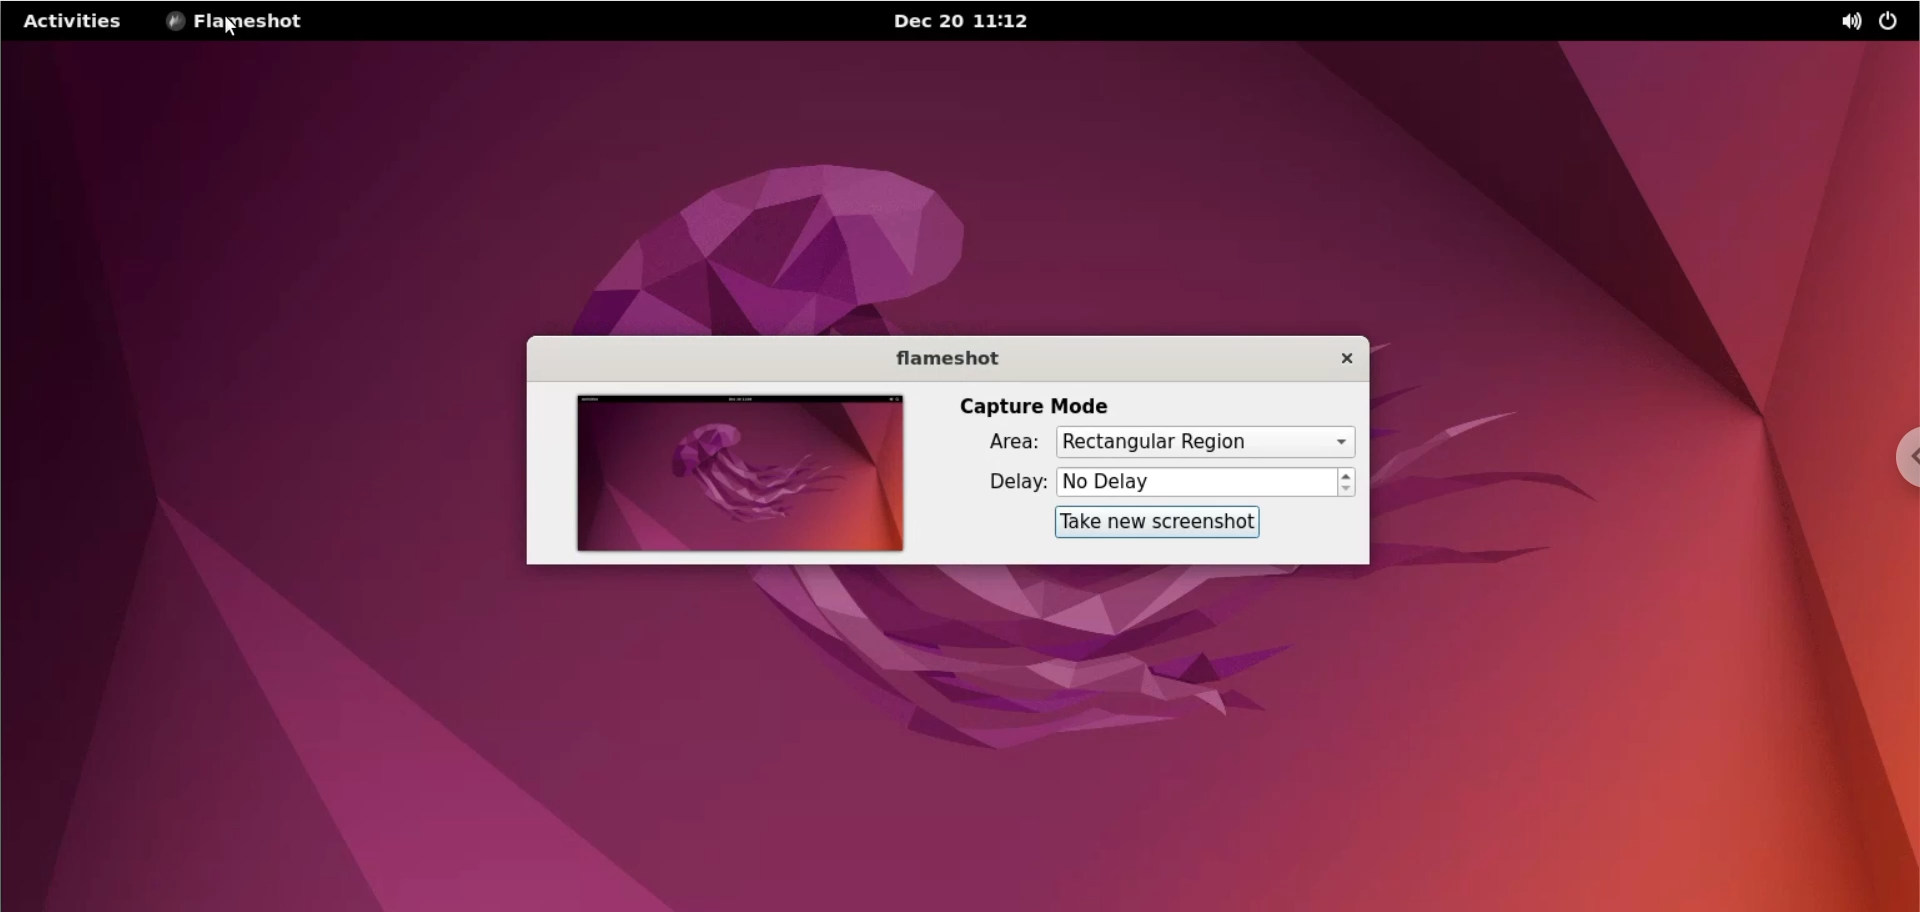 This screenshot has height=912, width=1920. Describe the element at coordinates (1000, 442) in the screenshot. I see `Area` at that location.